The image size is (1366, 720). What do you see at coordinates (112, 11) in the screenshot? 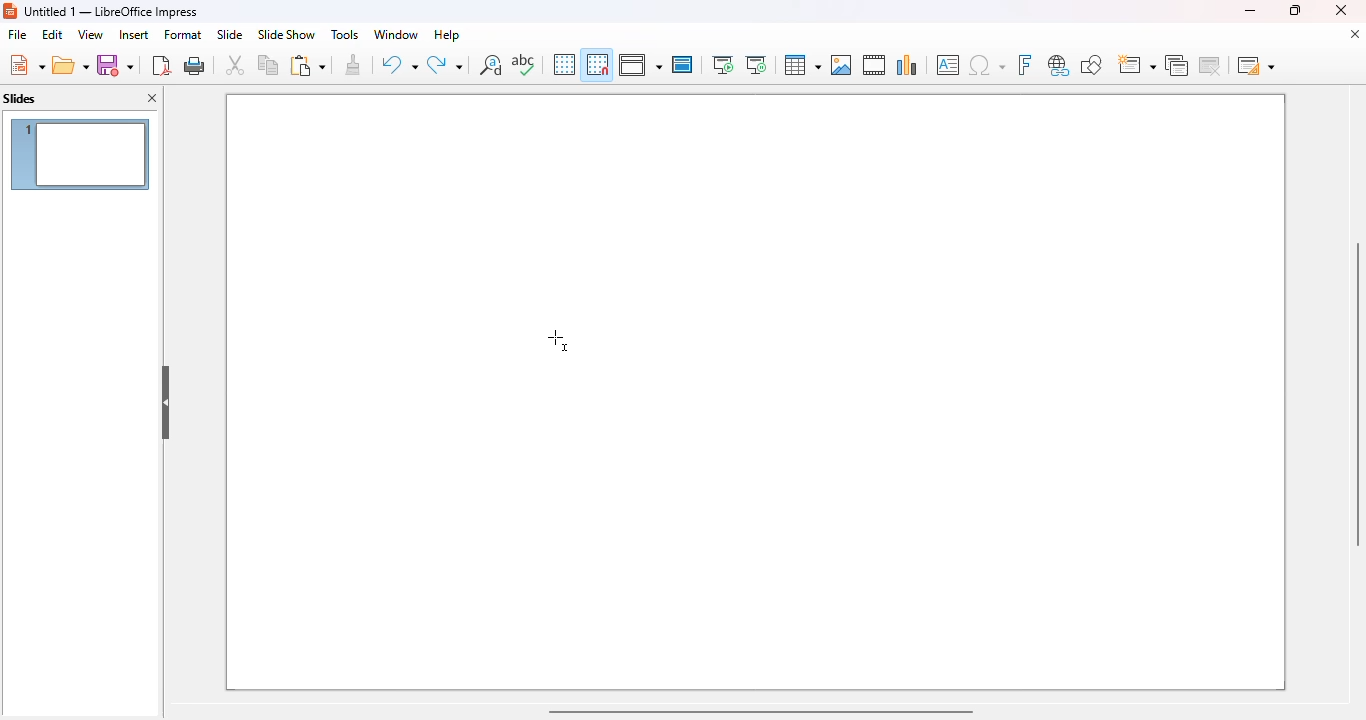
I see `title` at bounding box center [112, 11].